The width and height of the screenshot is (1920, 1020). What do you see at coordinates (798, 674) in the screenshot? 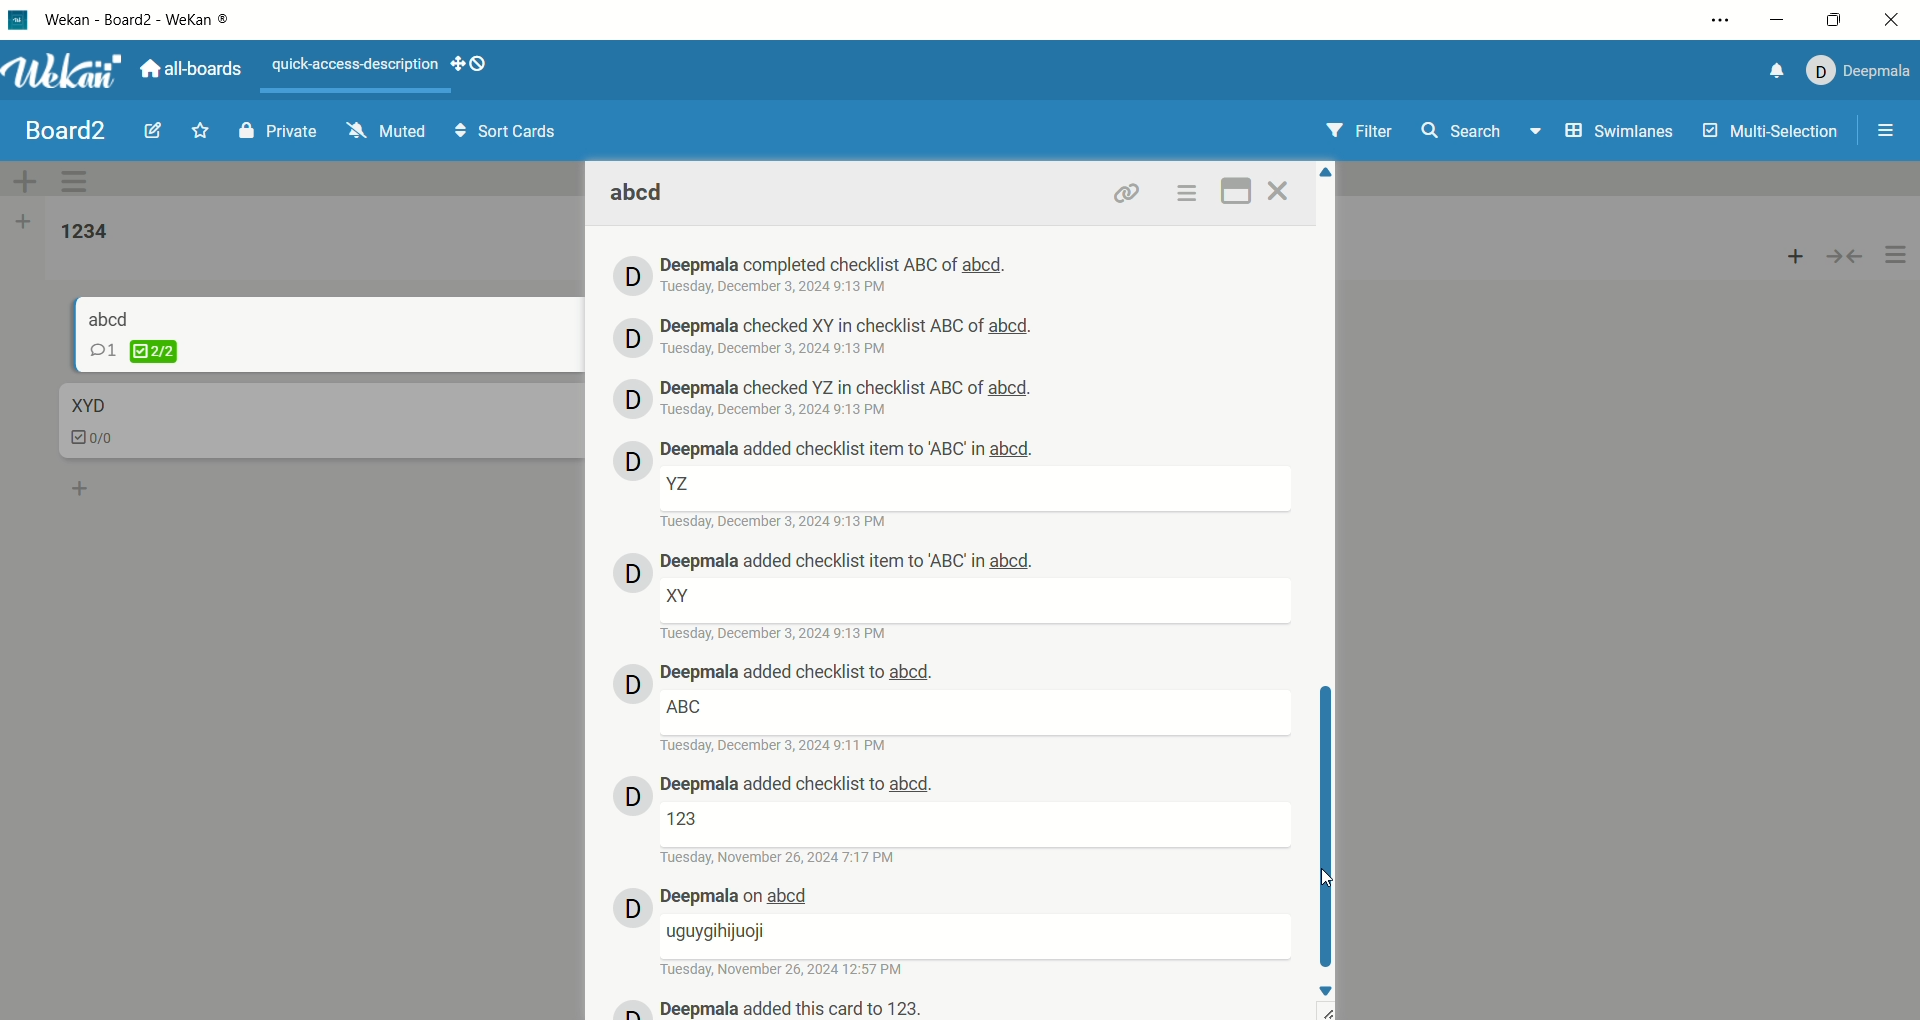
I see `deepmala history` at bounding box center [798, 674].